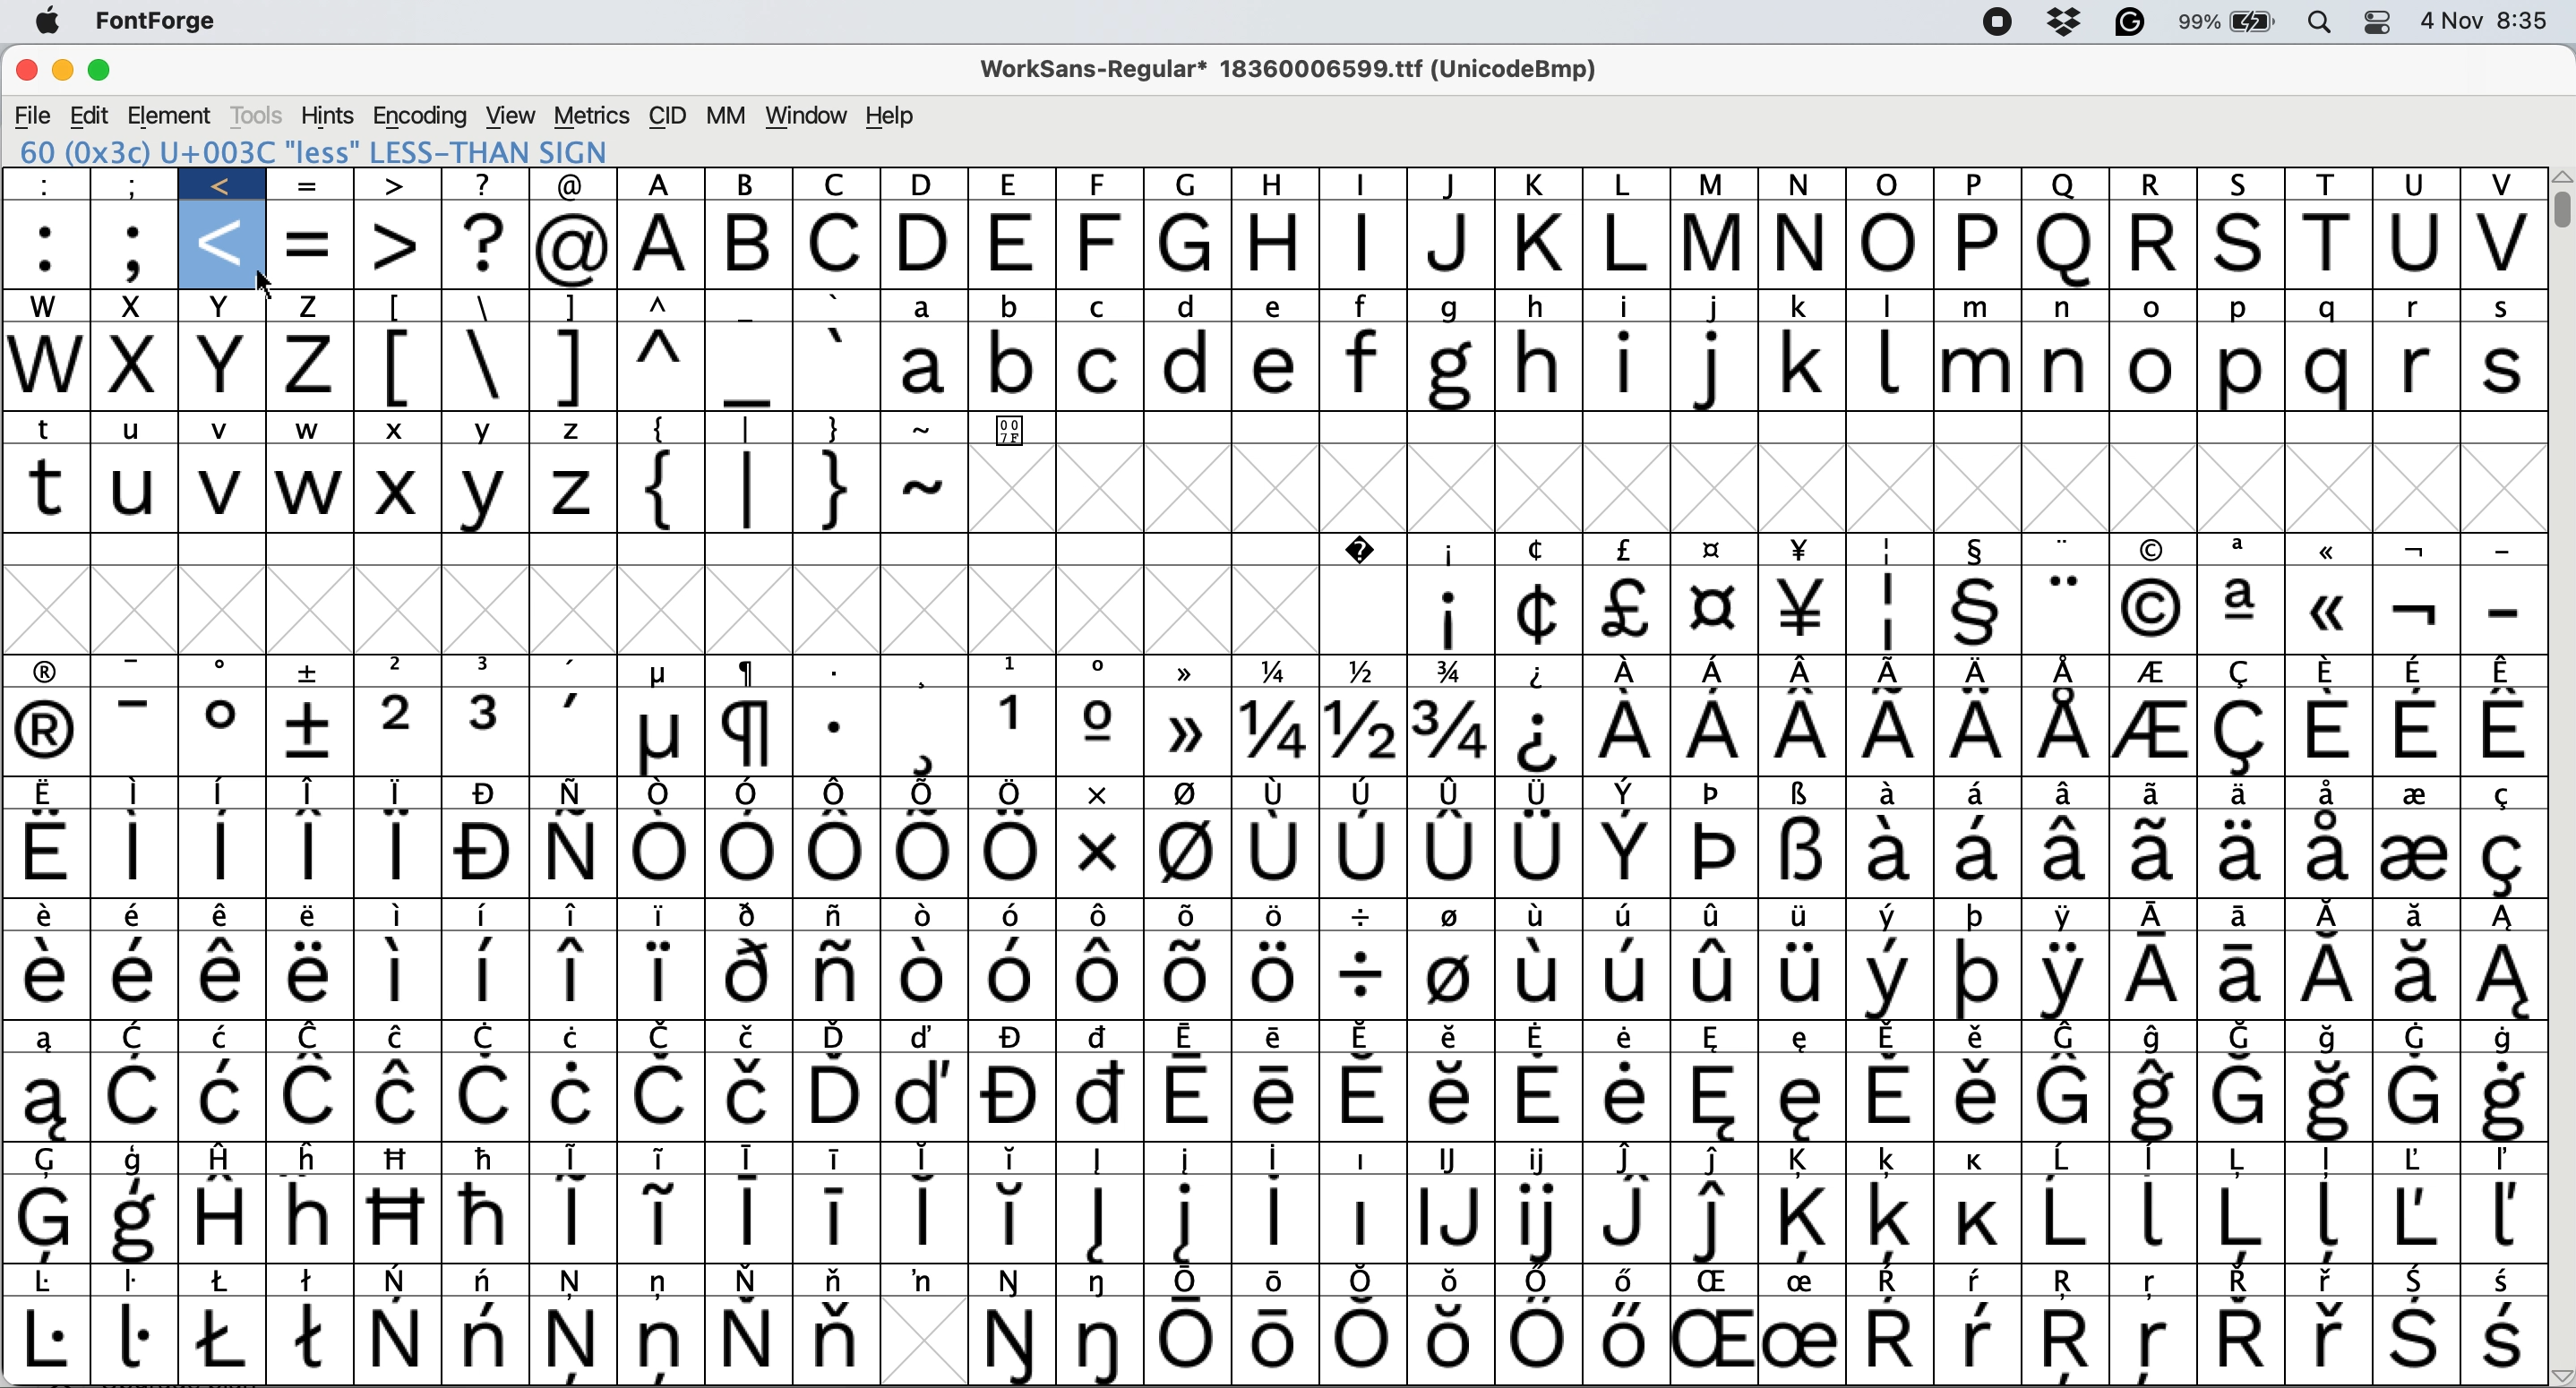 Image resolution: width=2576 pixels, height=1388 pixels. Describe the element at coordinates (2414, 1161) in the screenshot. I see `Symbol` at that location.